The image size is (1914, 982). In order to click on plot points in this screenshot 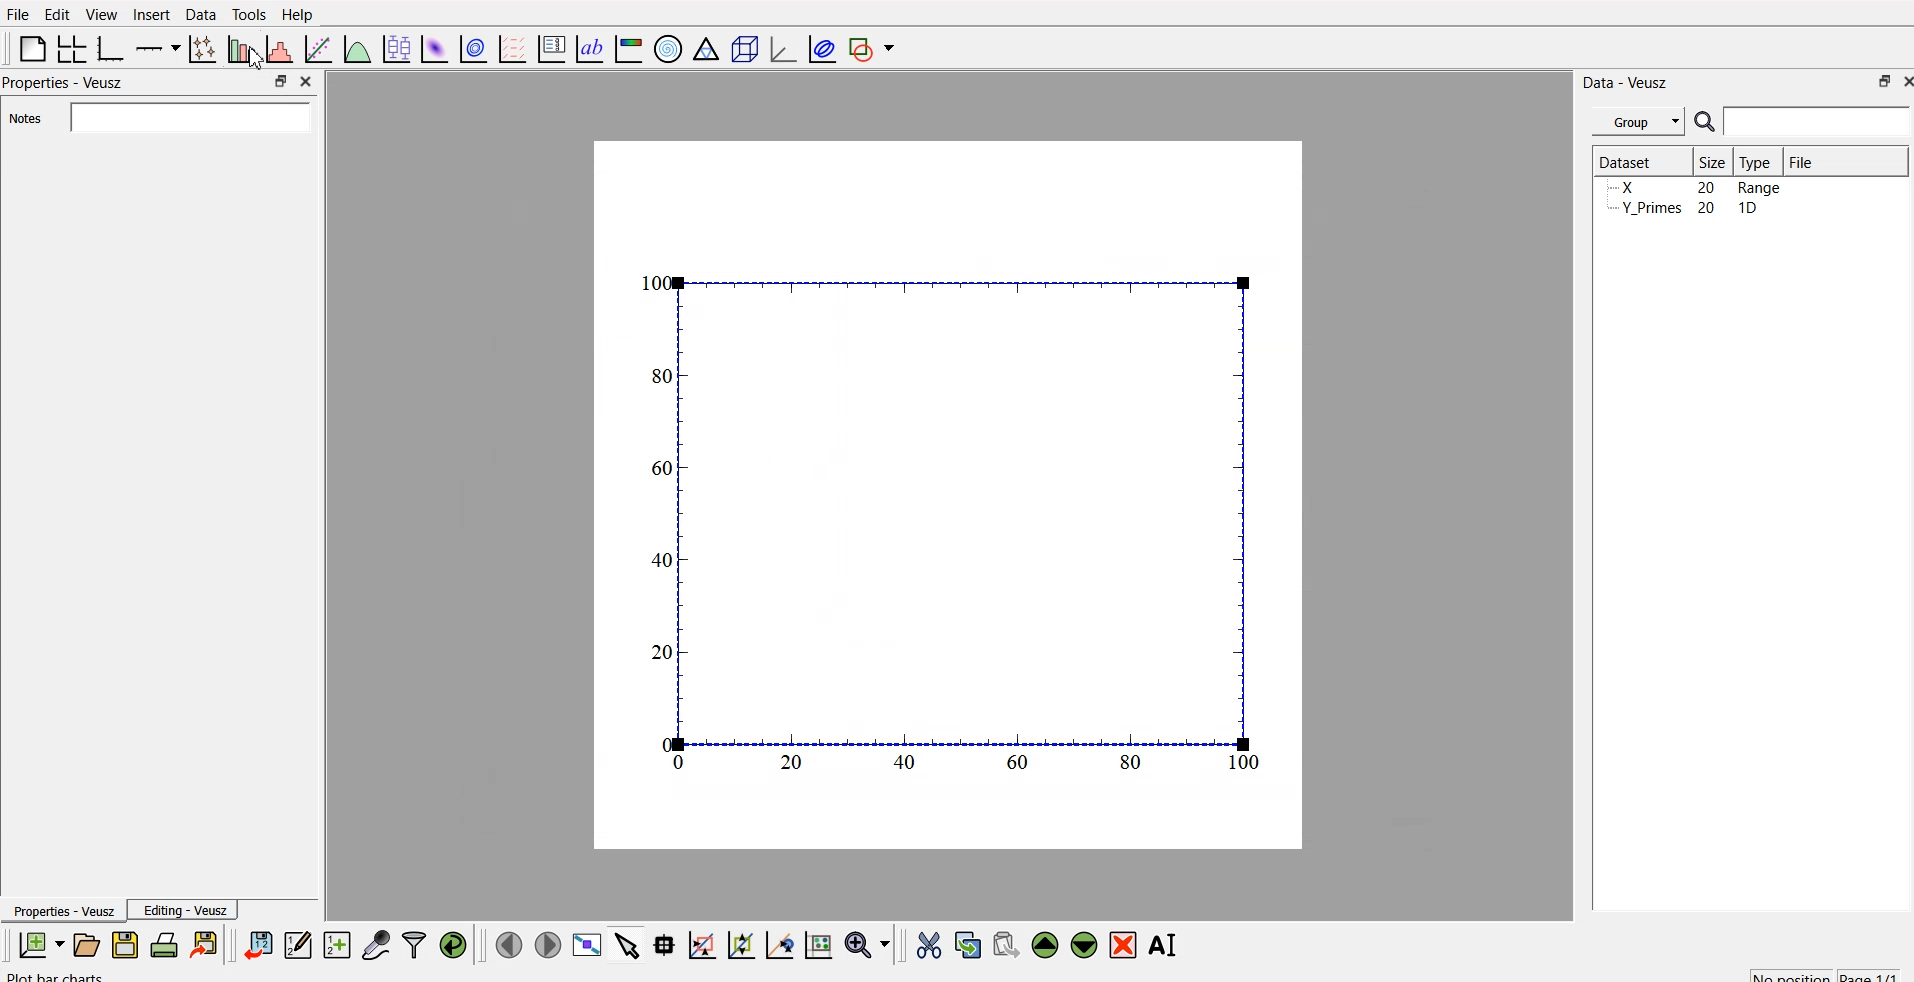, I will do `click(198, 48)`.